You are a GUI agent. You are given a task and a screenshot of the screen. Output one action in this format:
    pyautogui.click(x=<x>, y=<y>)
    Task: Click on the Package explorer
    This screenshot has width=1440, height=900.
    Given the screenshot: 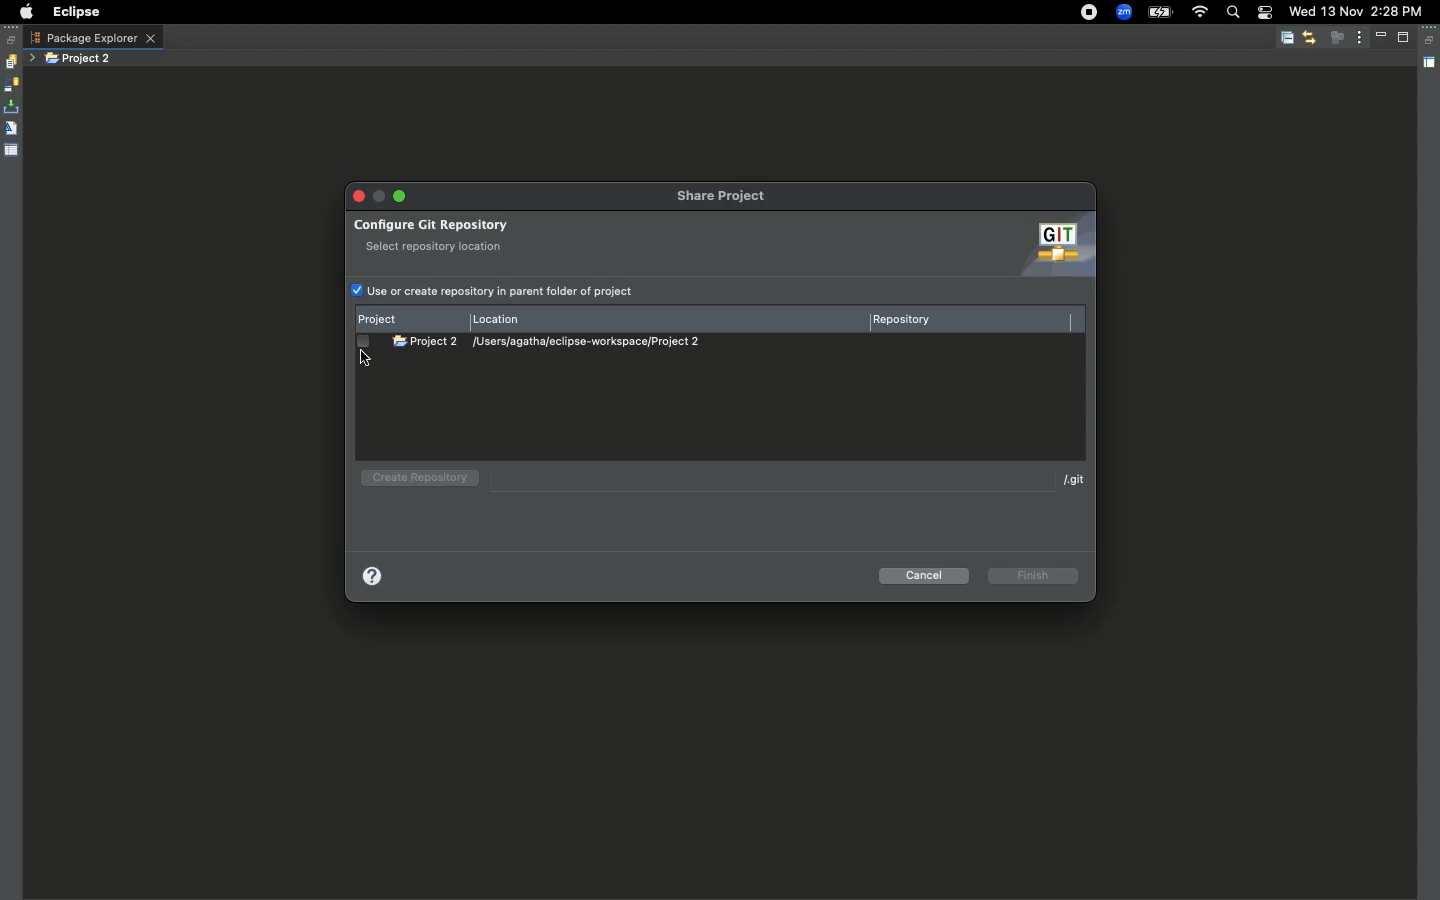 What is the action you would take?
    pyautogui.click(x=93, y=38)
    